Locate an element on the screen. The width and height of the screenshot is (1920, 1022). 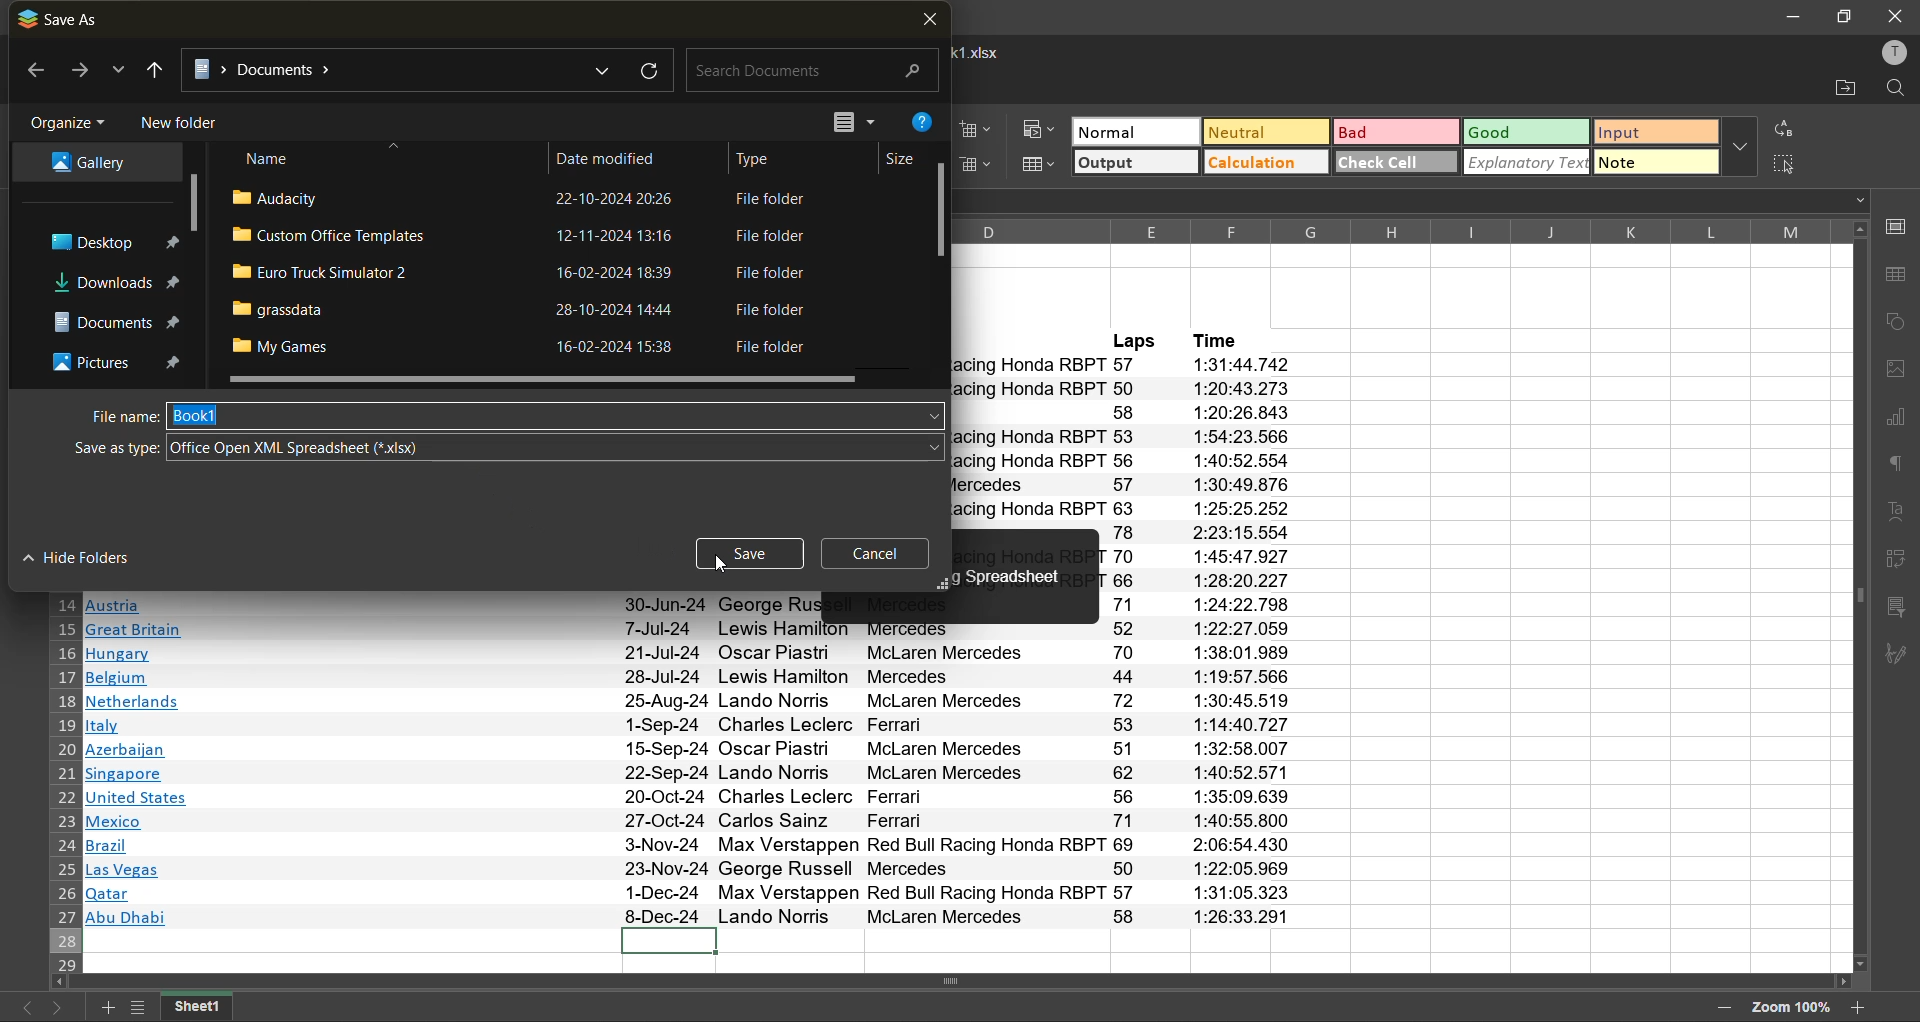
move left is located at coordinates (60, 984).